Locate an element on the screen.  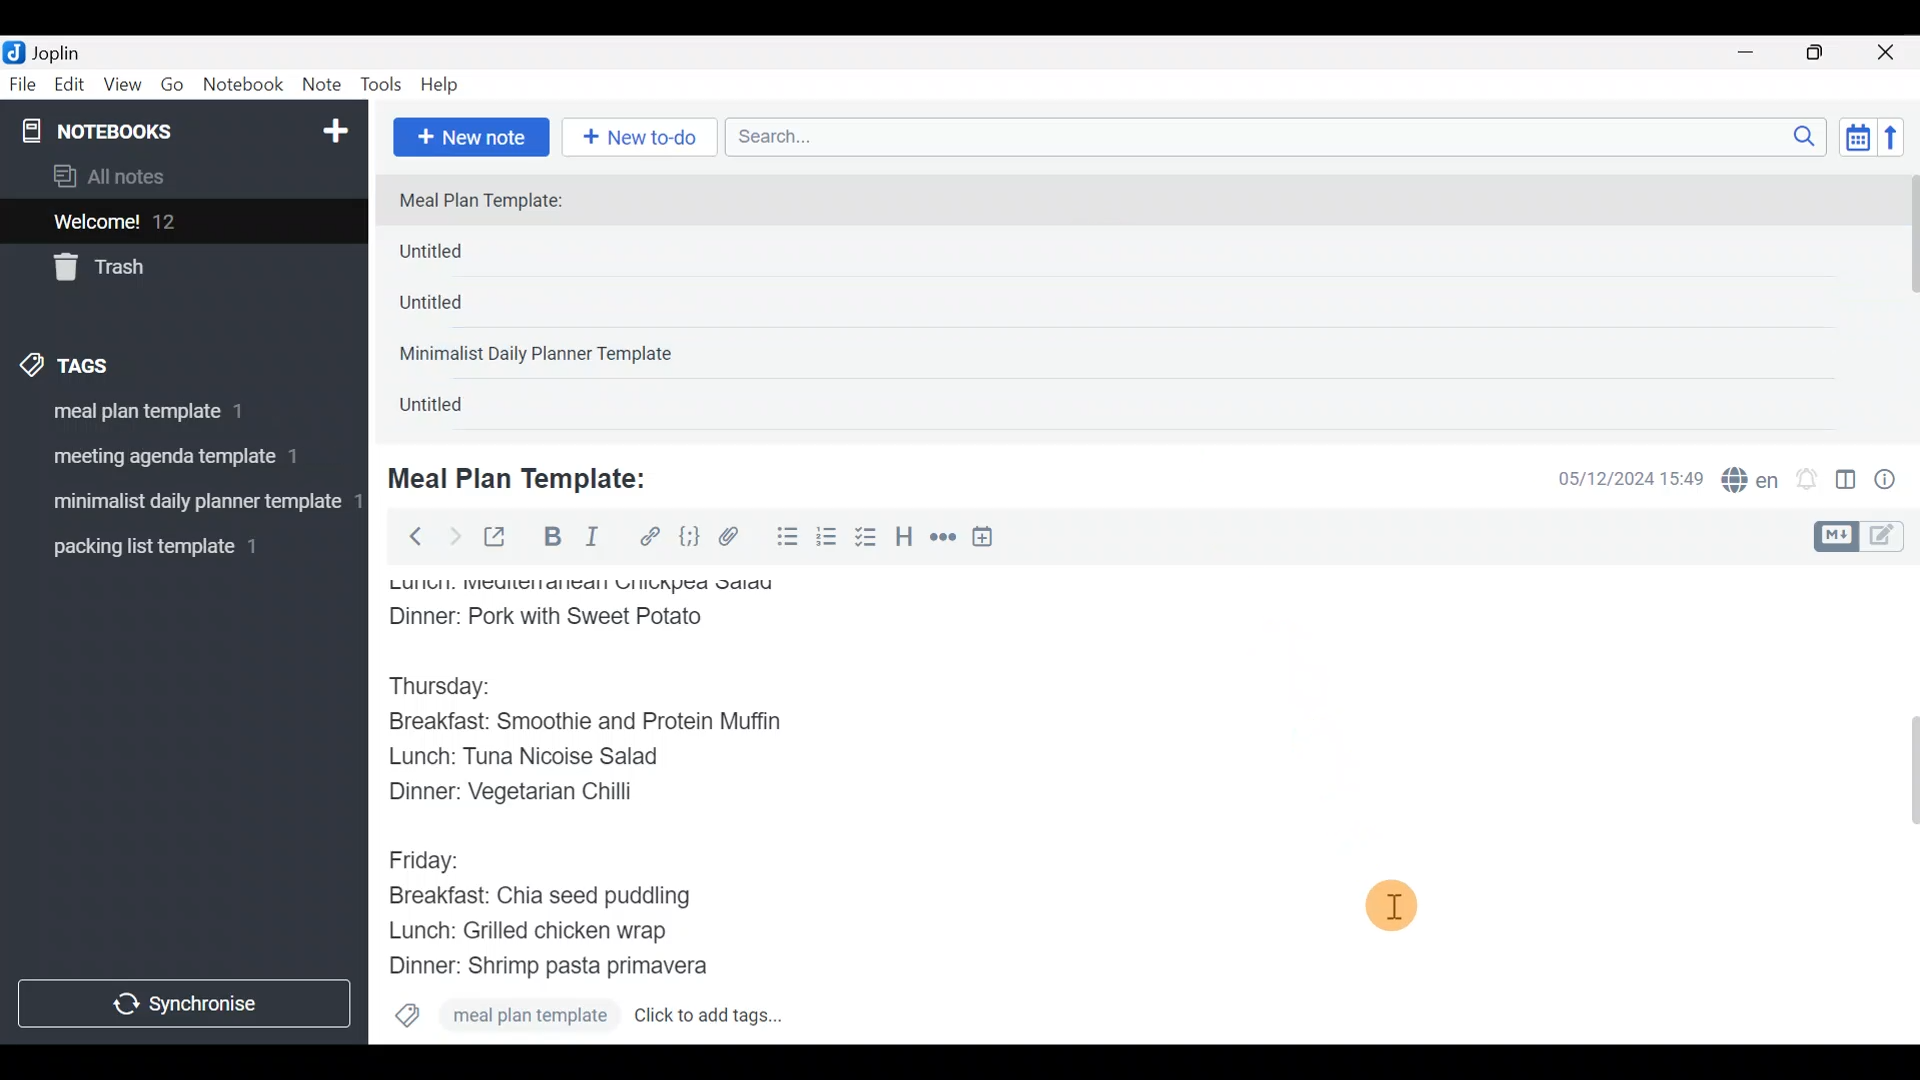
Meal Plan Template is located at coordinates (502, 1018).